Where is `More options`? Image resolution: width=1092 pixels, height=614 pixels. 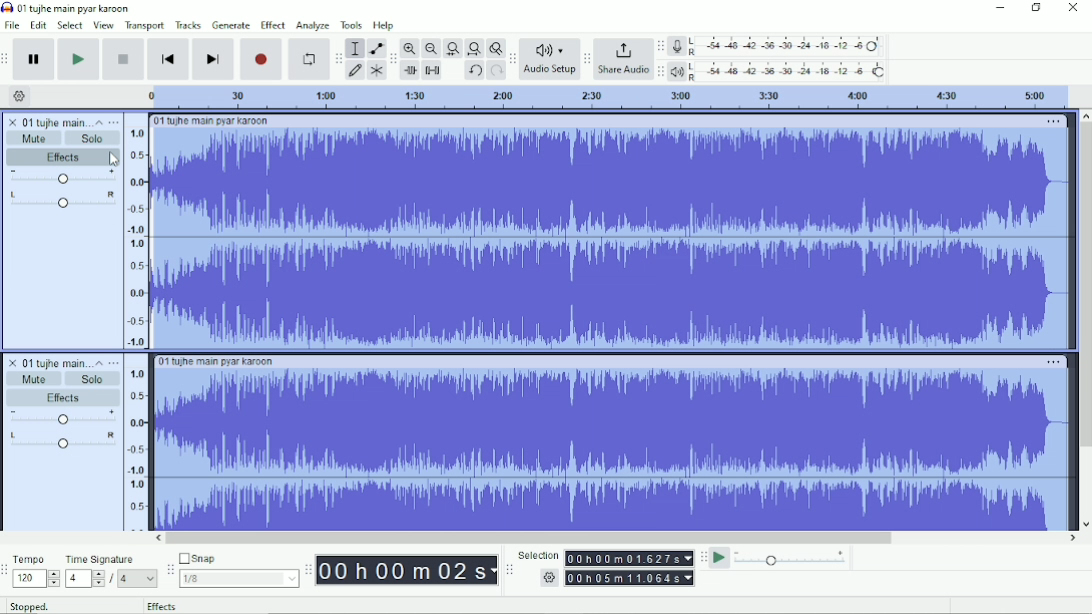 More options is located at coordinates (114, 361).